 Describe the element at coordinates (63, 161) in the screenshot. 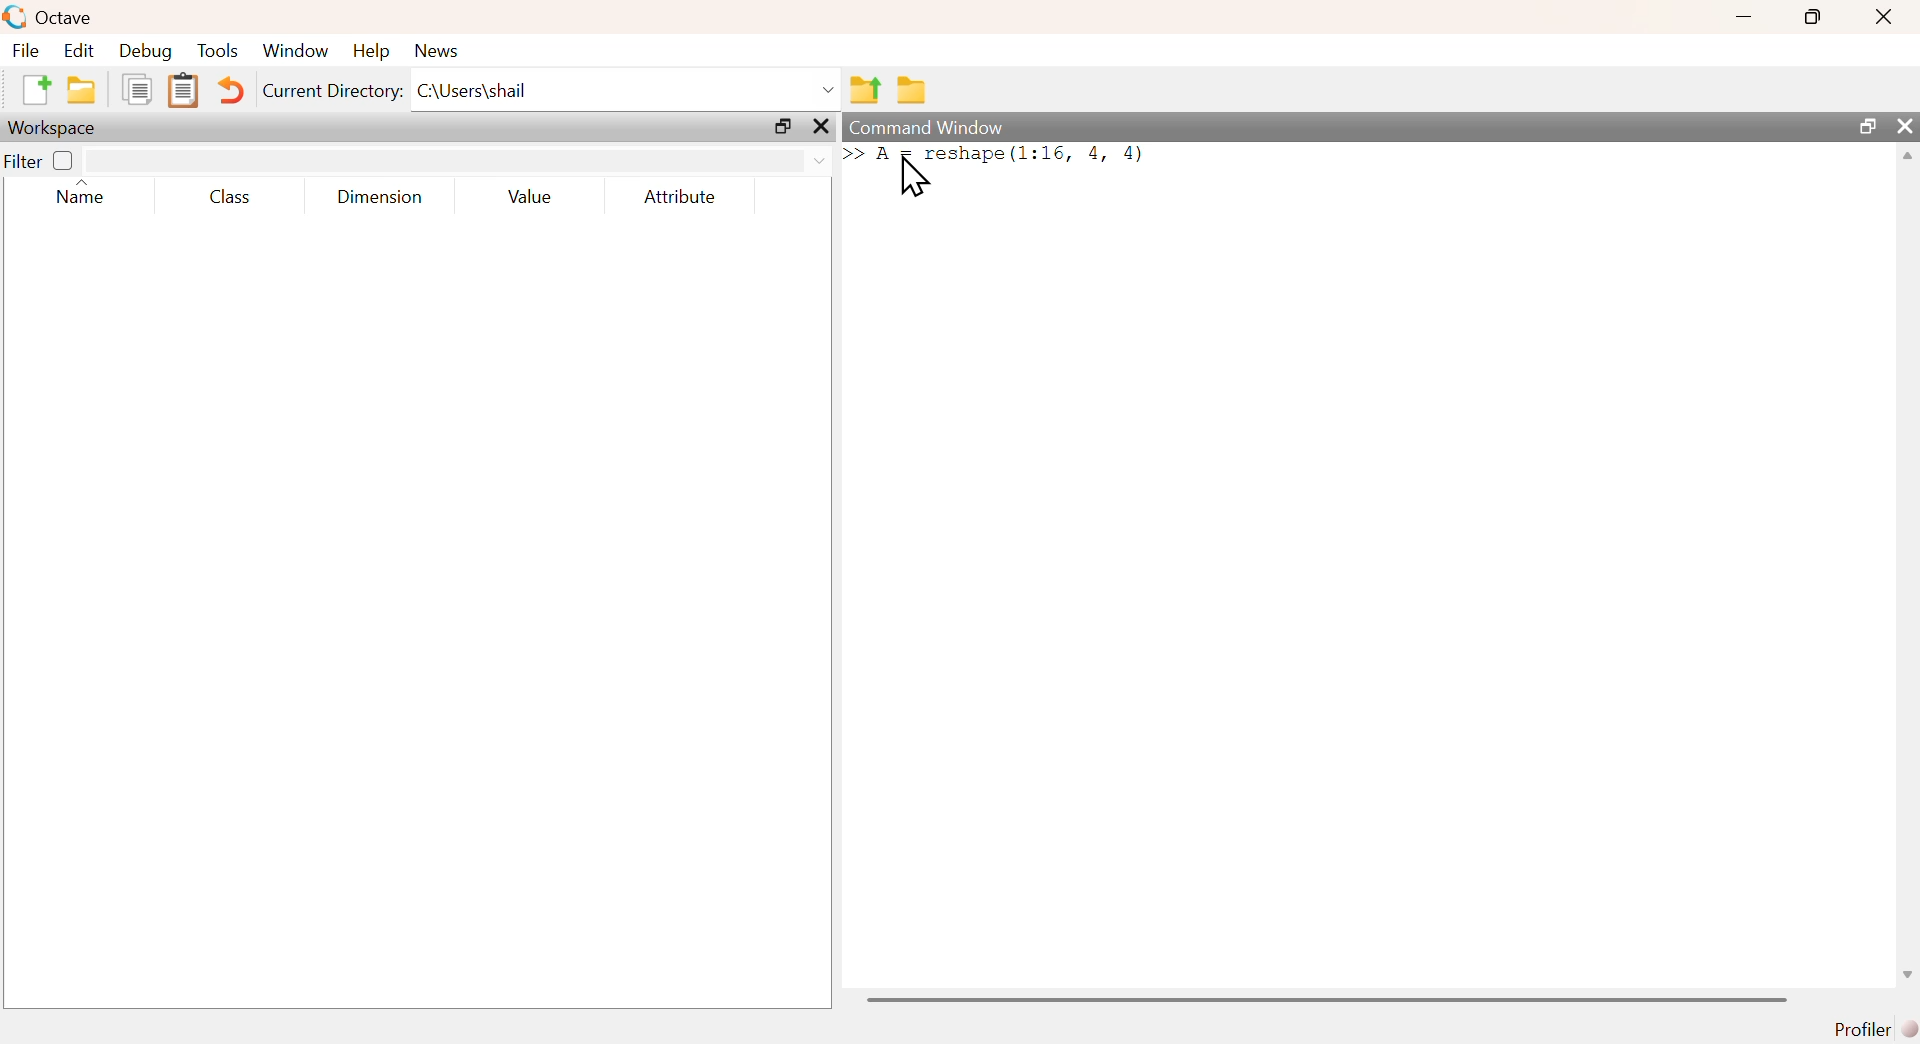

I see `off` at that location.